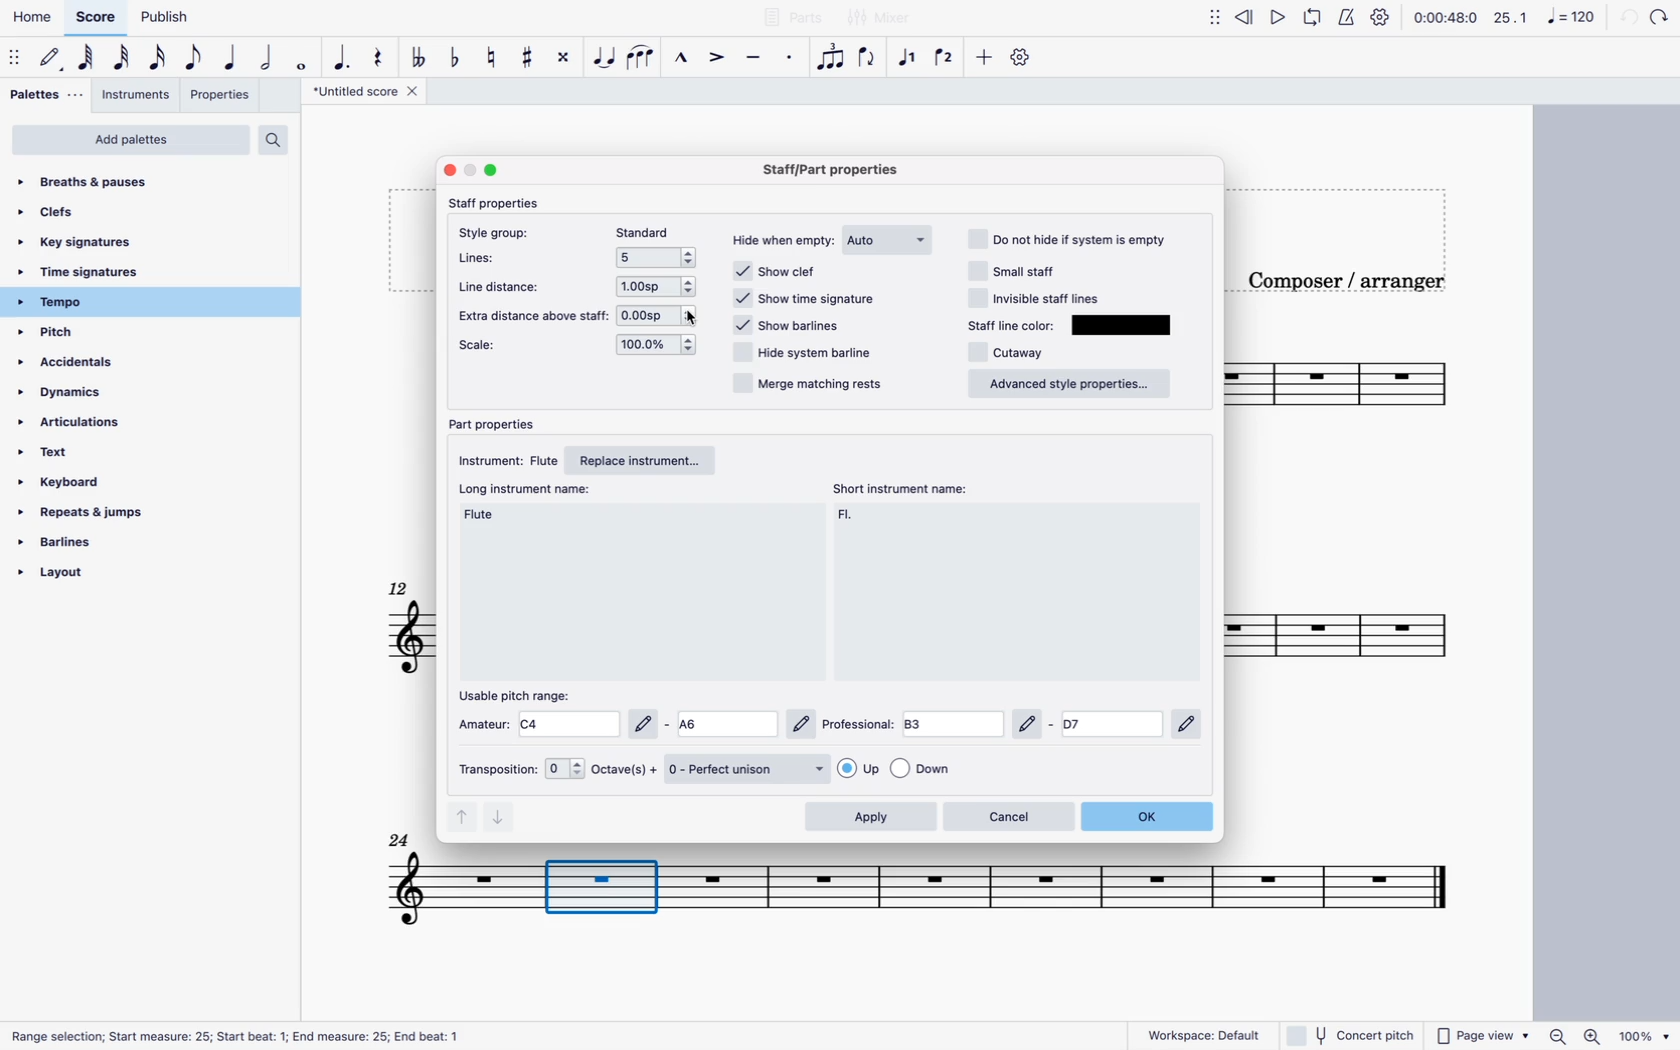  What do you see at coordinates (92, 543) in the screenshot?
I see `barlines` at bounding box center [92, 543].